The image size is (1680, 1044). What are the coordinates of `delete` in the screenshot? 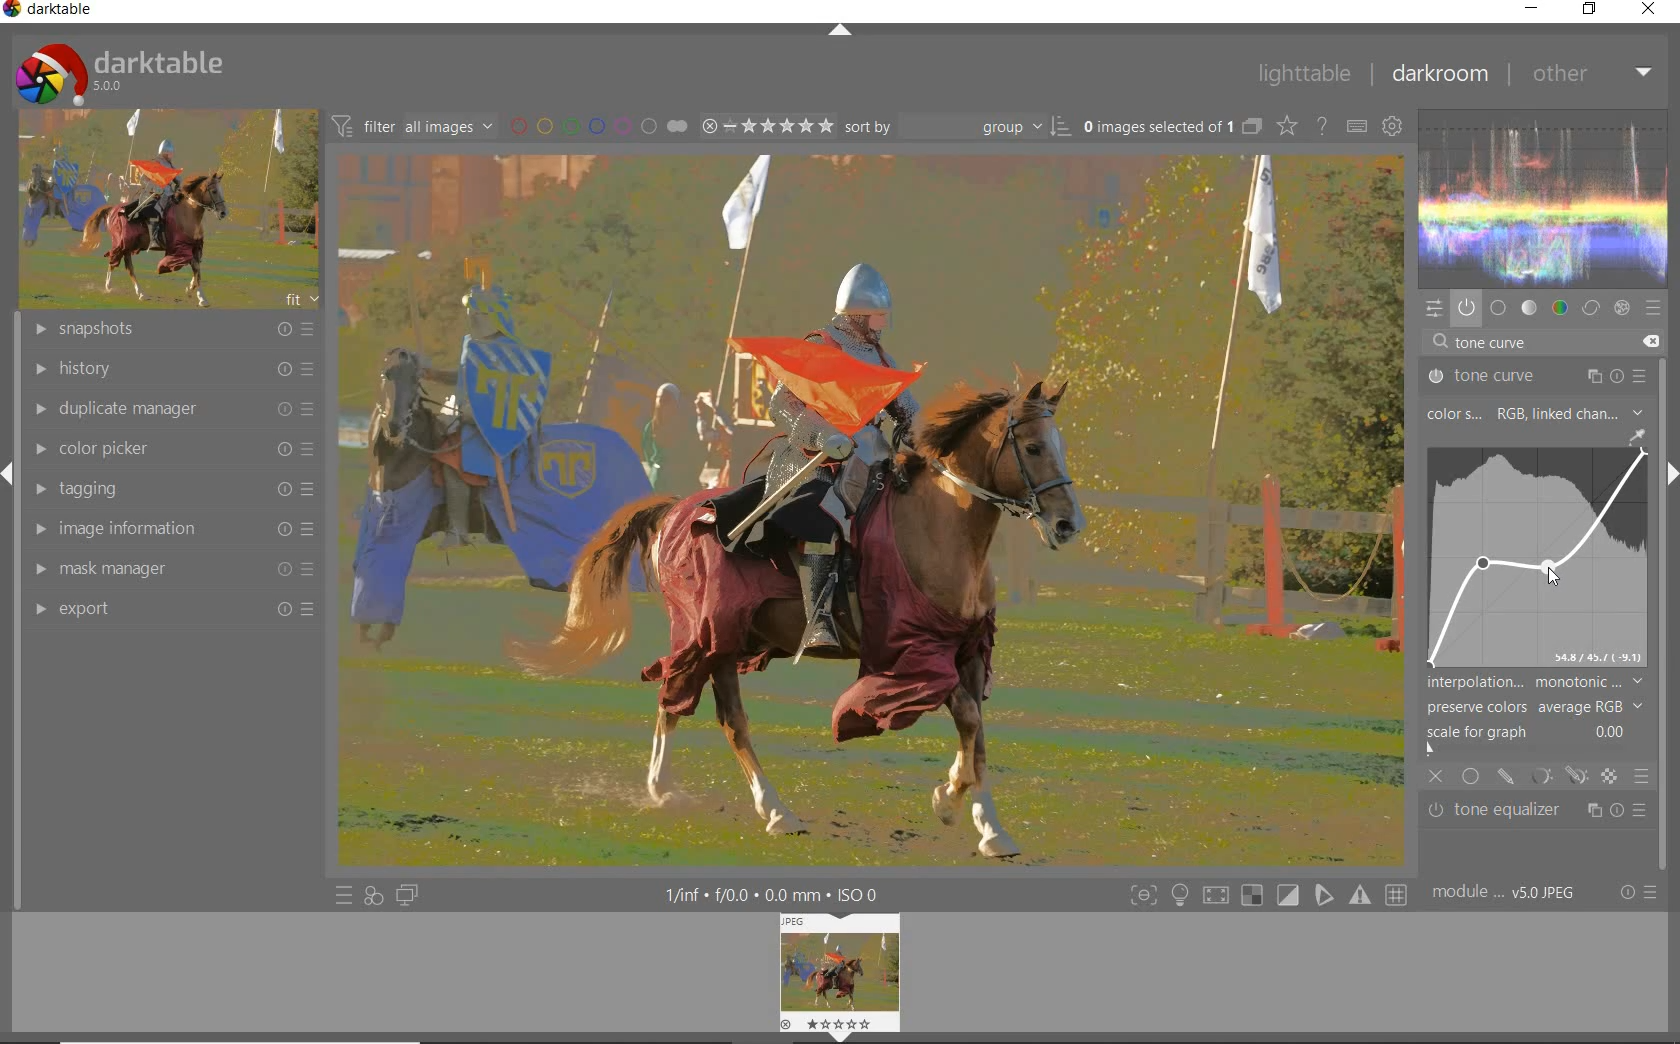 It's located at (1649, 340).